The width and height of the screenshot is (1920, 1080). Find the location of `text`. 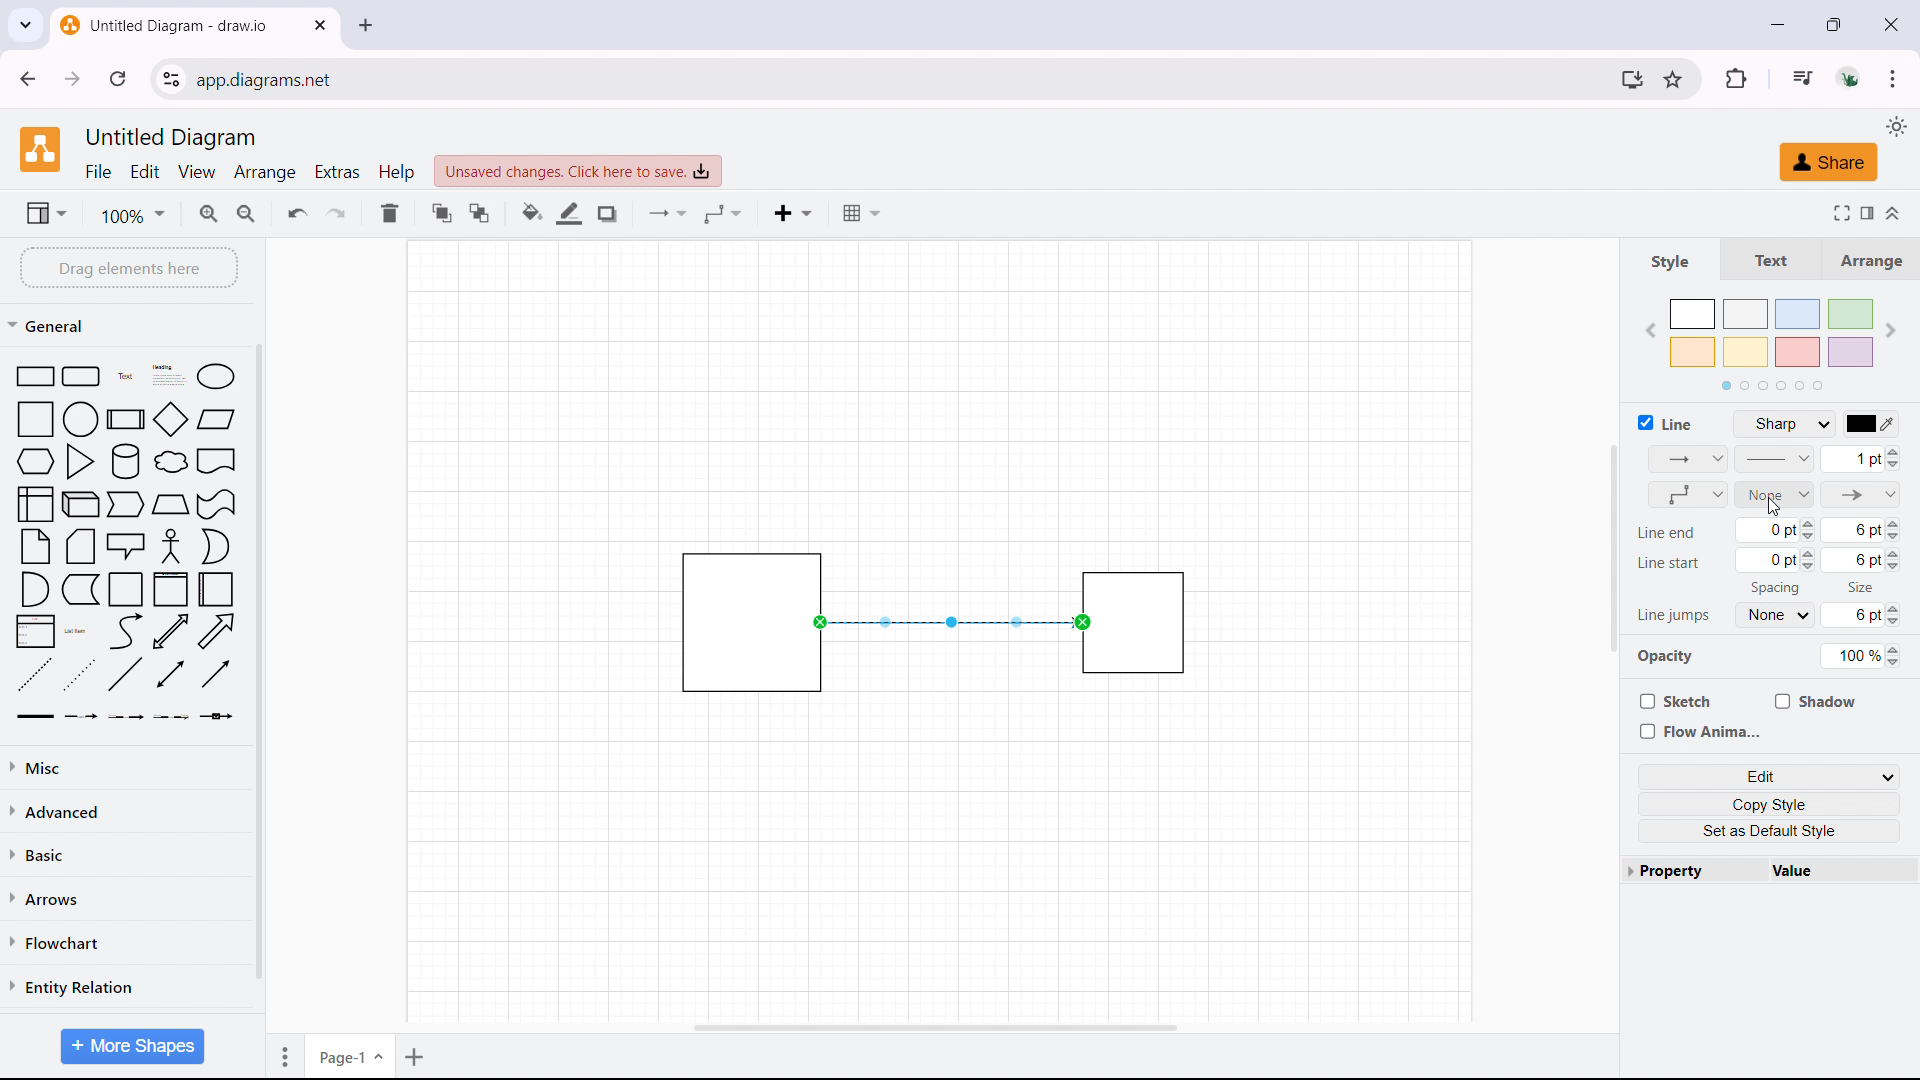

text is located at coordinates (1766, 259).